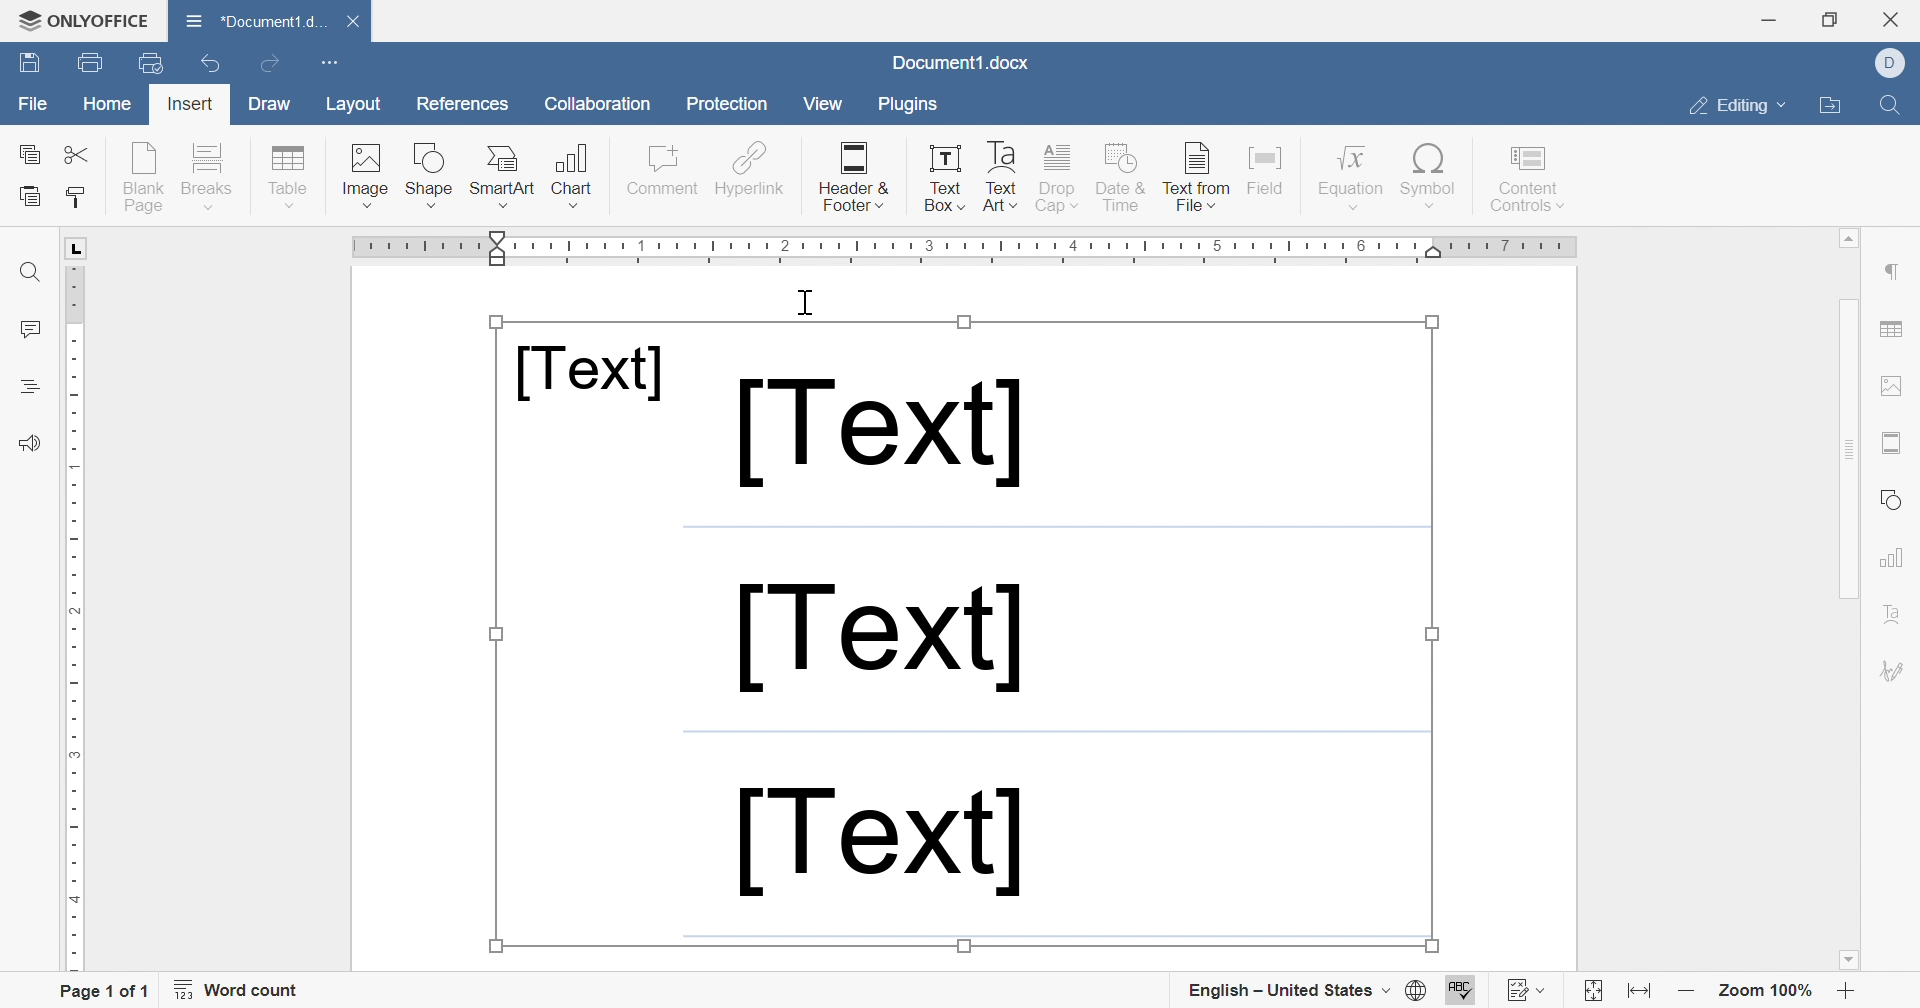  Describe the element at coordinates (460, 106) in the screenshot. I see `References` at that location.